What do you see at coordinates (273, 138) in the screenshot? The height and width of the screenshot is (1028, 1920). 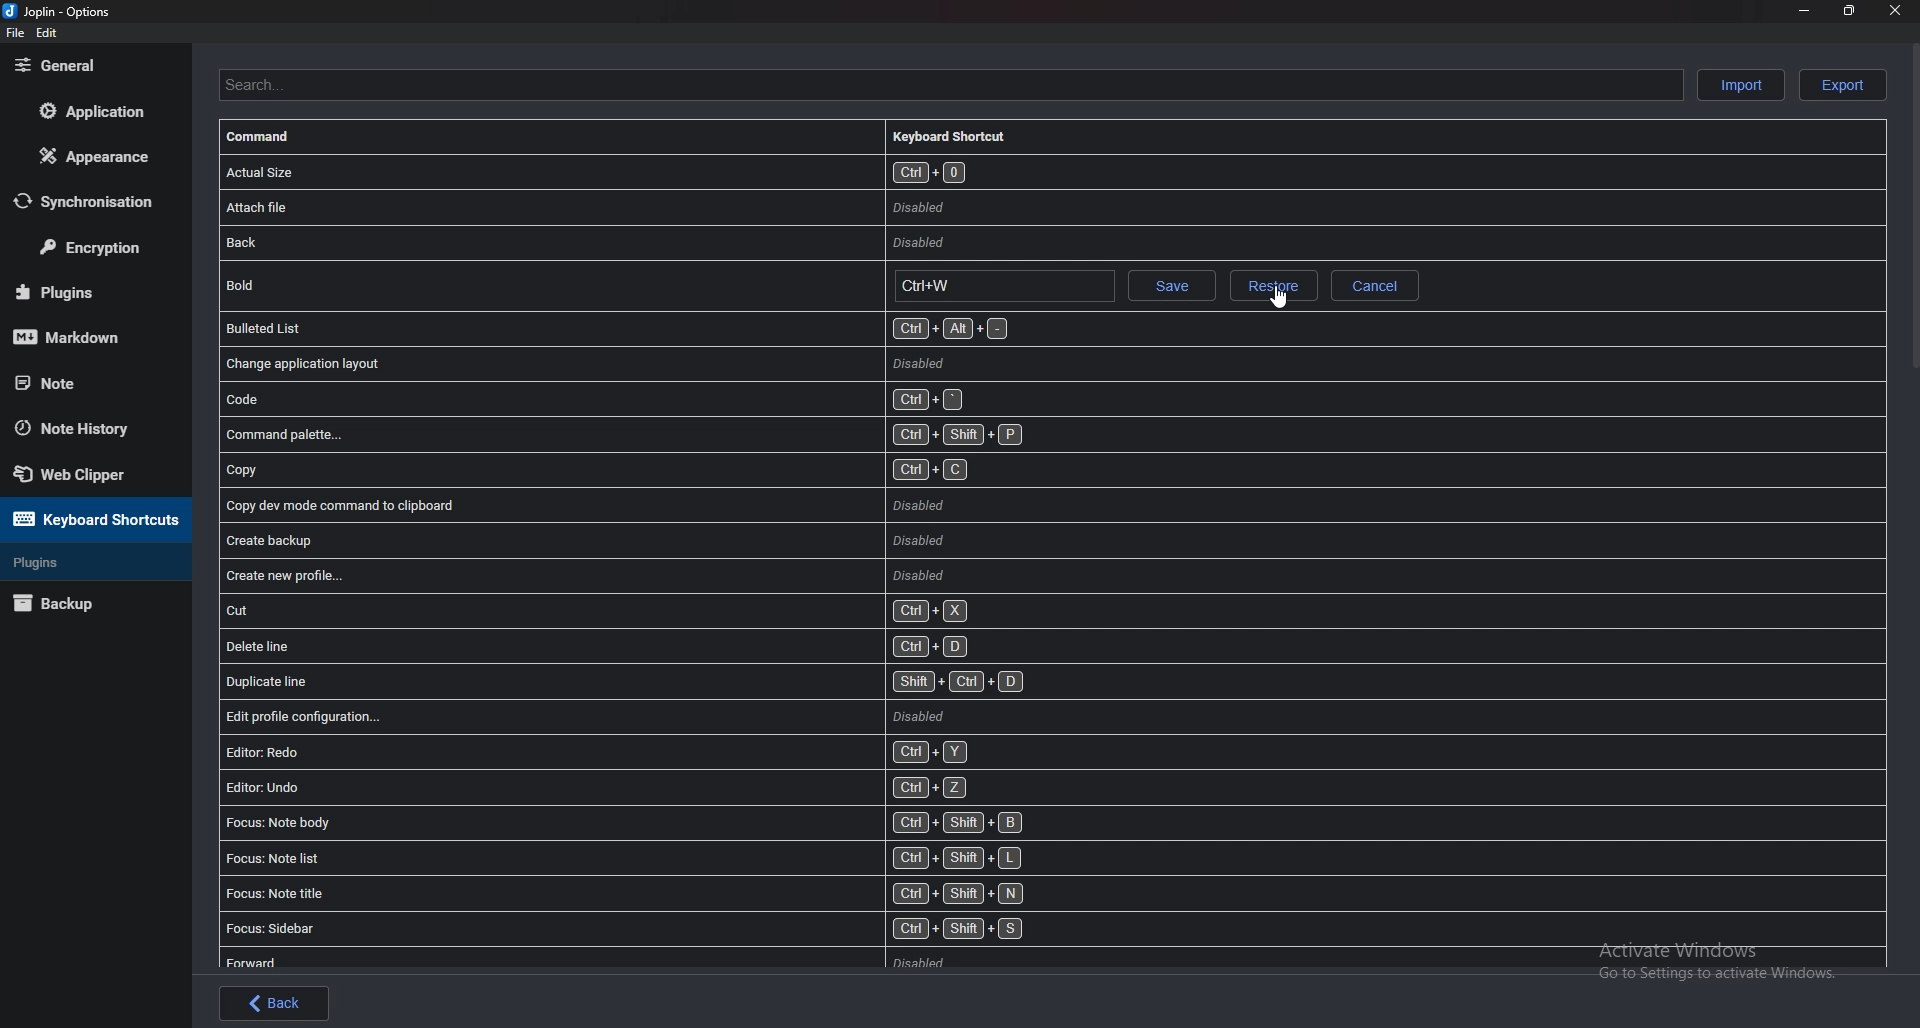 I see `Command` at bounding box center [273, 138].